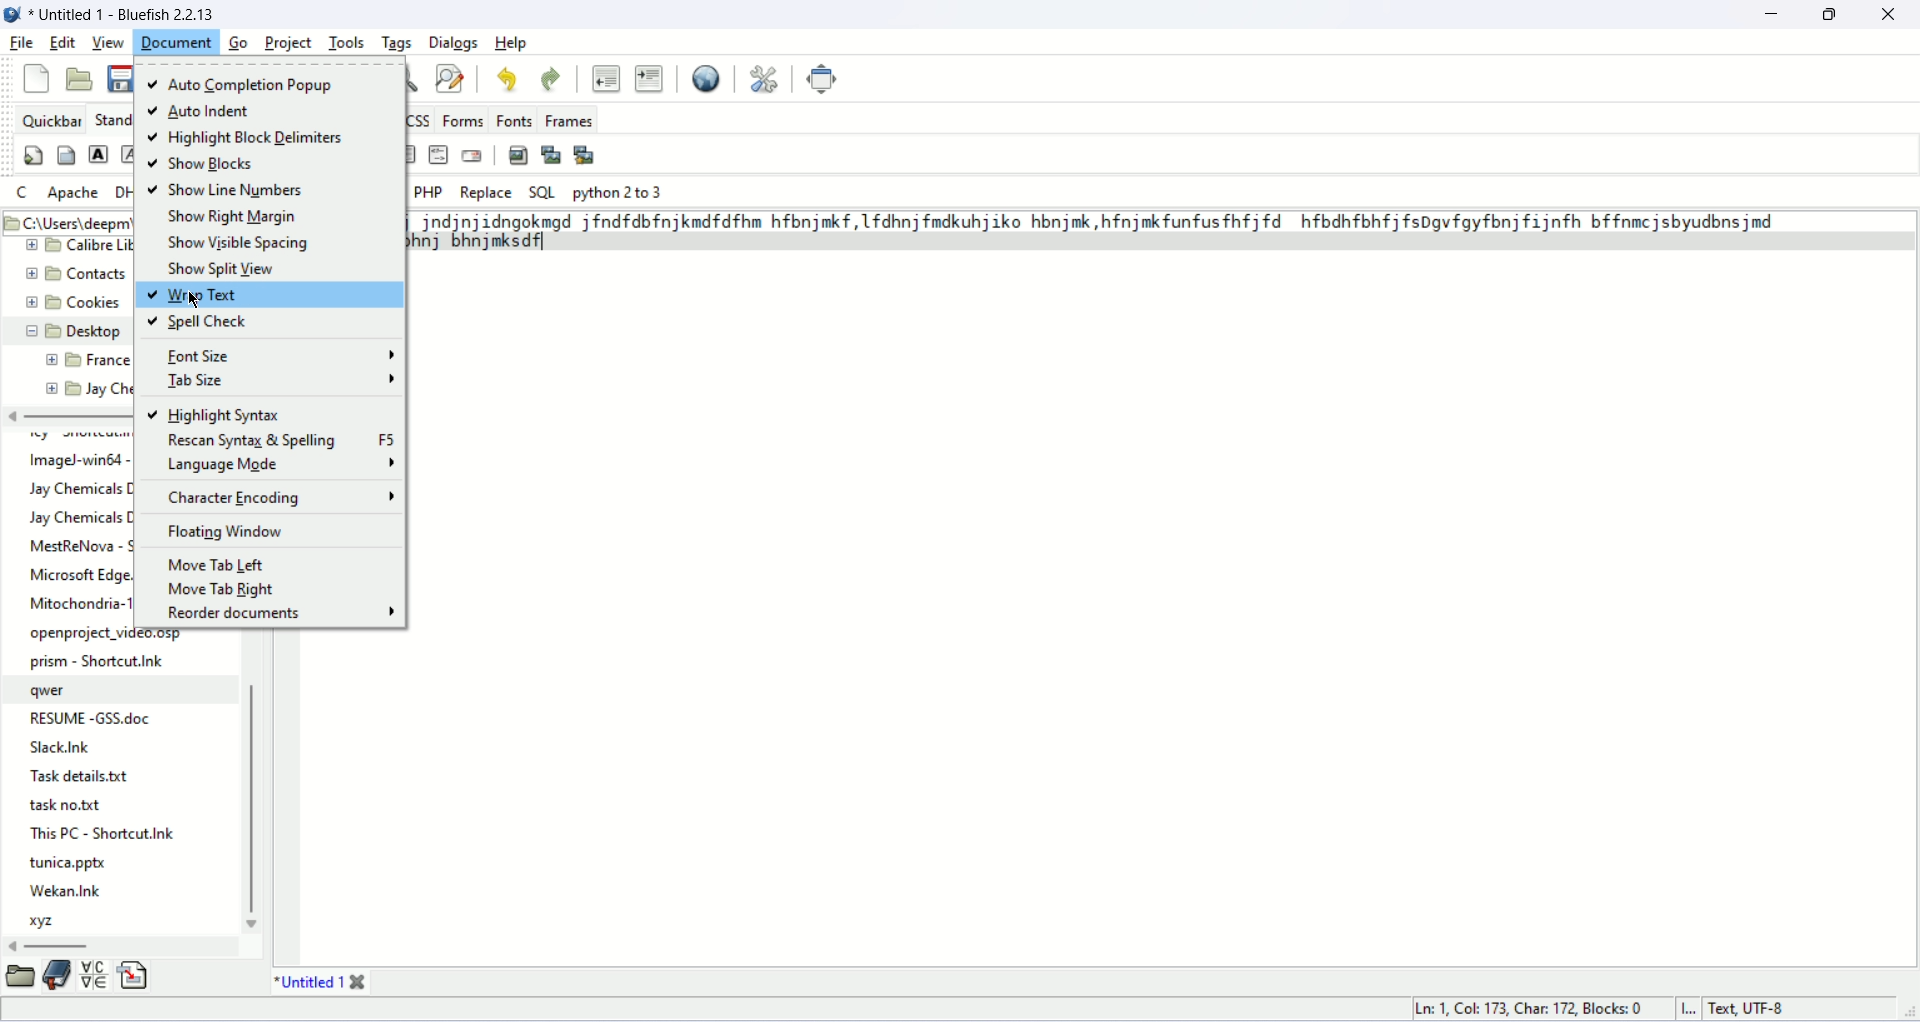 Image resolution: width=1920 pixels, height=1022 pixels. What do you see at coordinates (52, 945) in the screenshot?
I see `horizontal scroll bar` at bounding box center [52, 945].